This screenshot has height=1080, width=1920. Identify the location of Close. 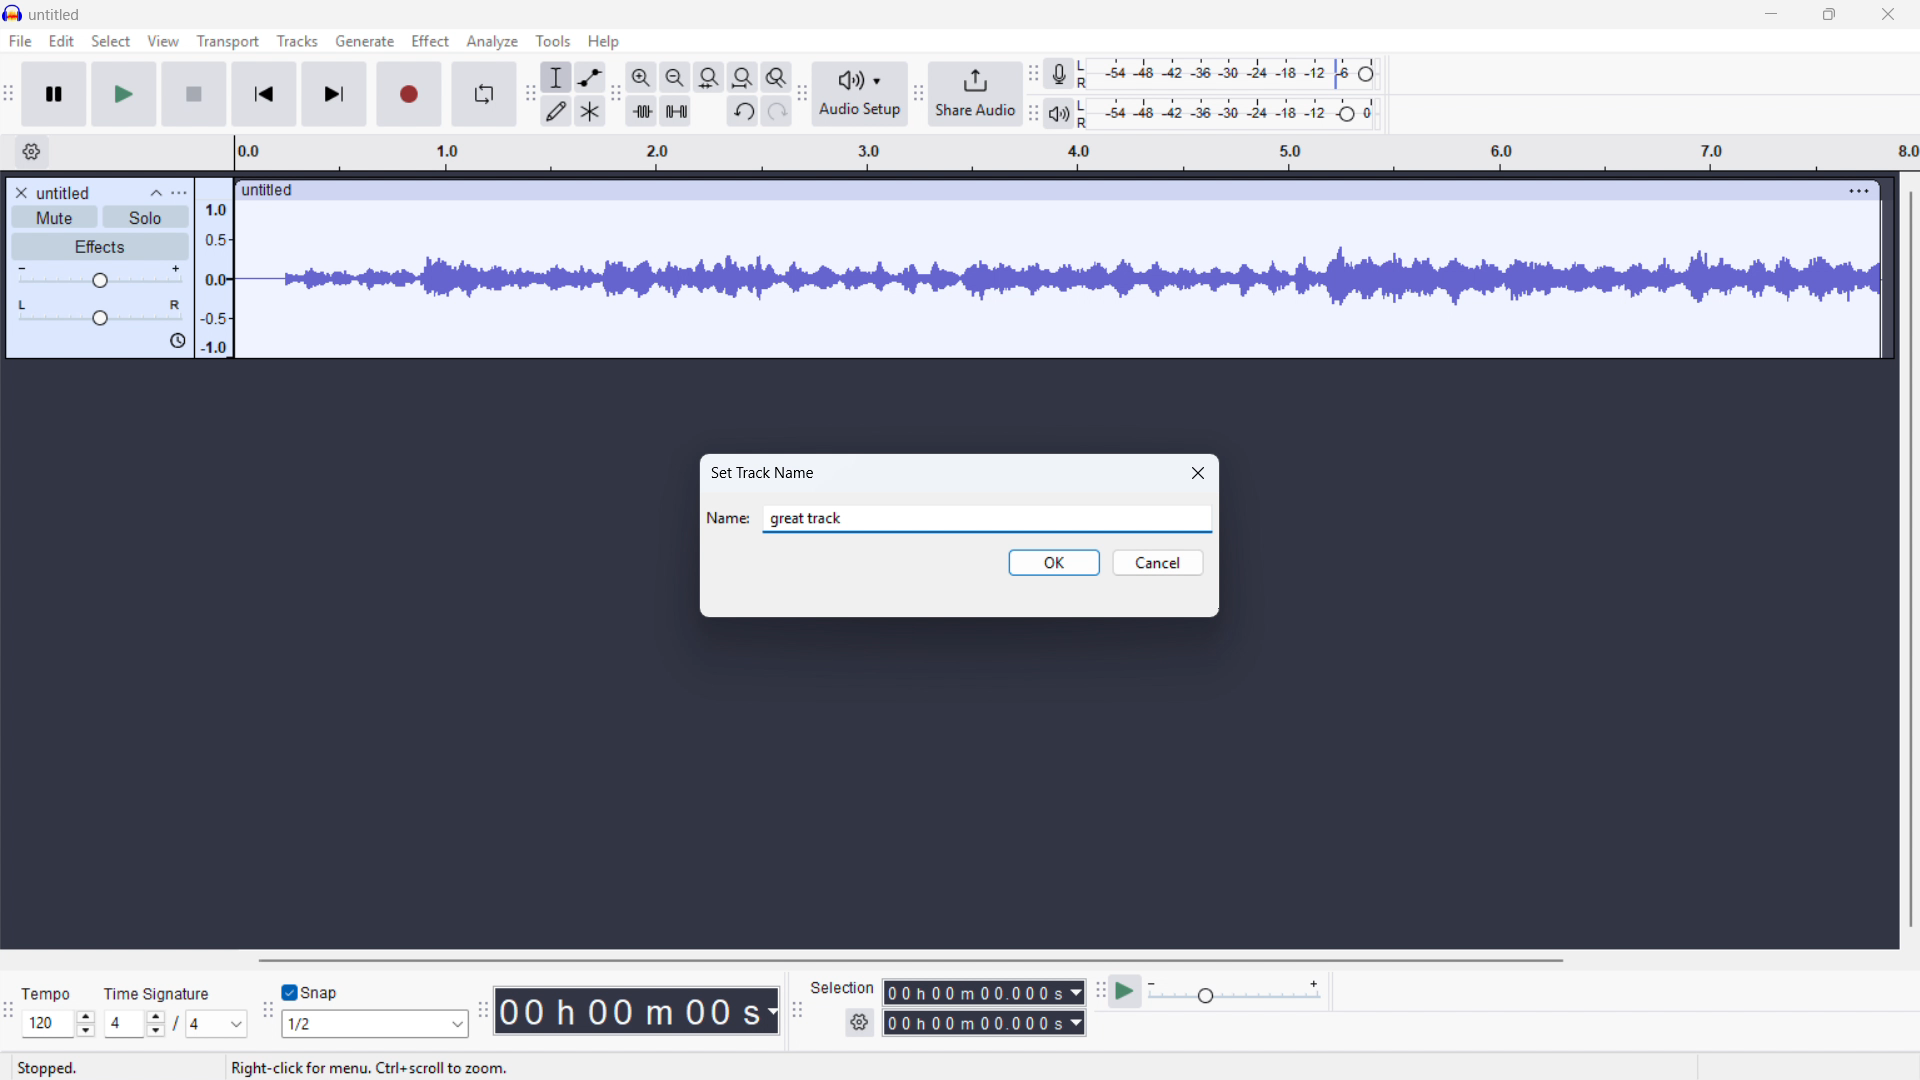
(1888, 16).